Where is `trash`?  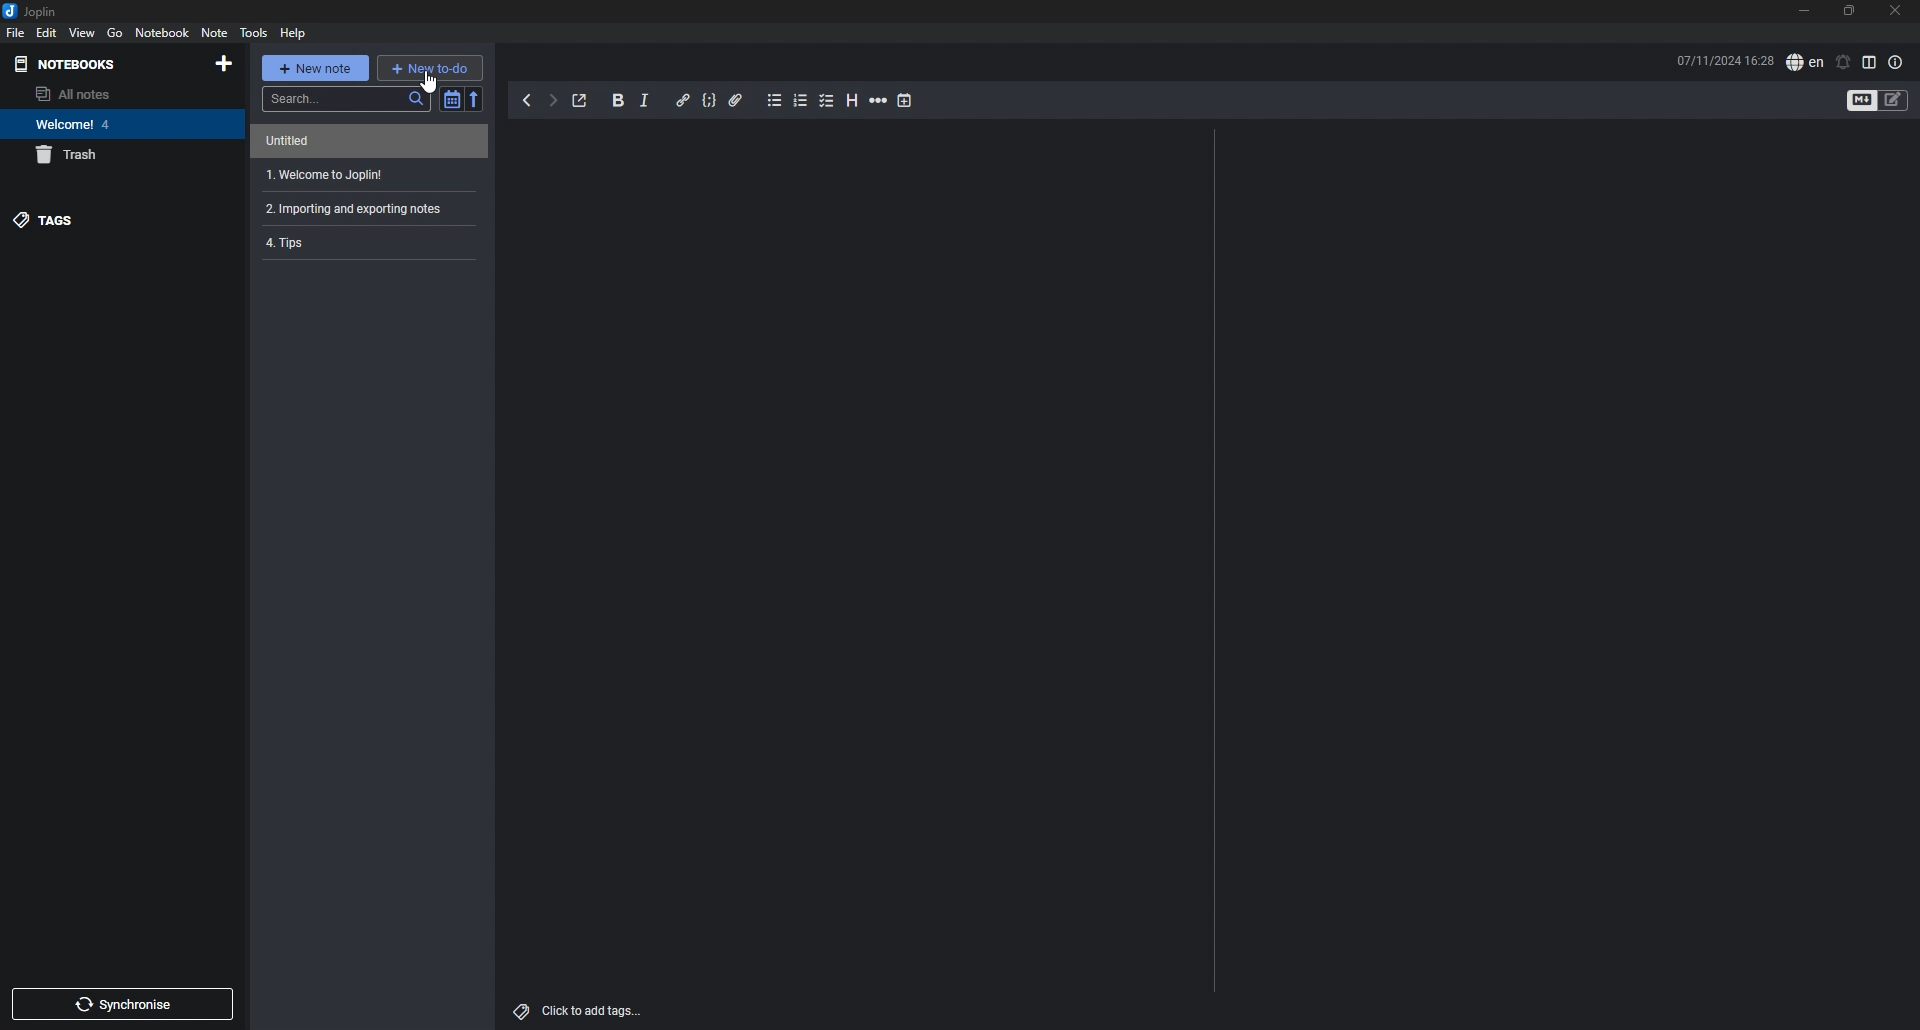 trash is located at coordinates (111, 155).